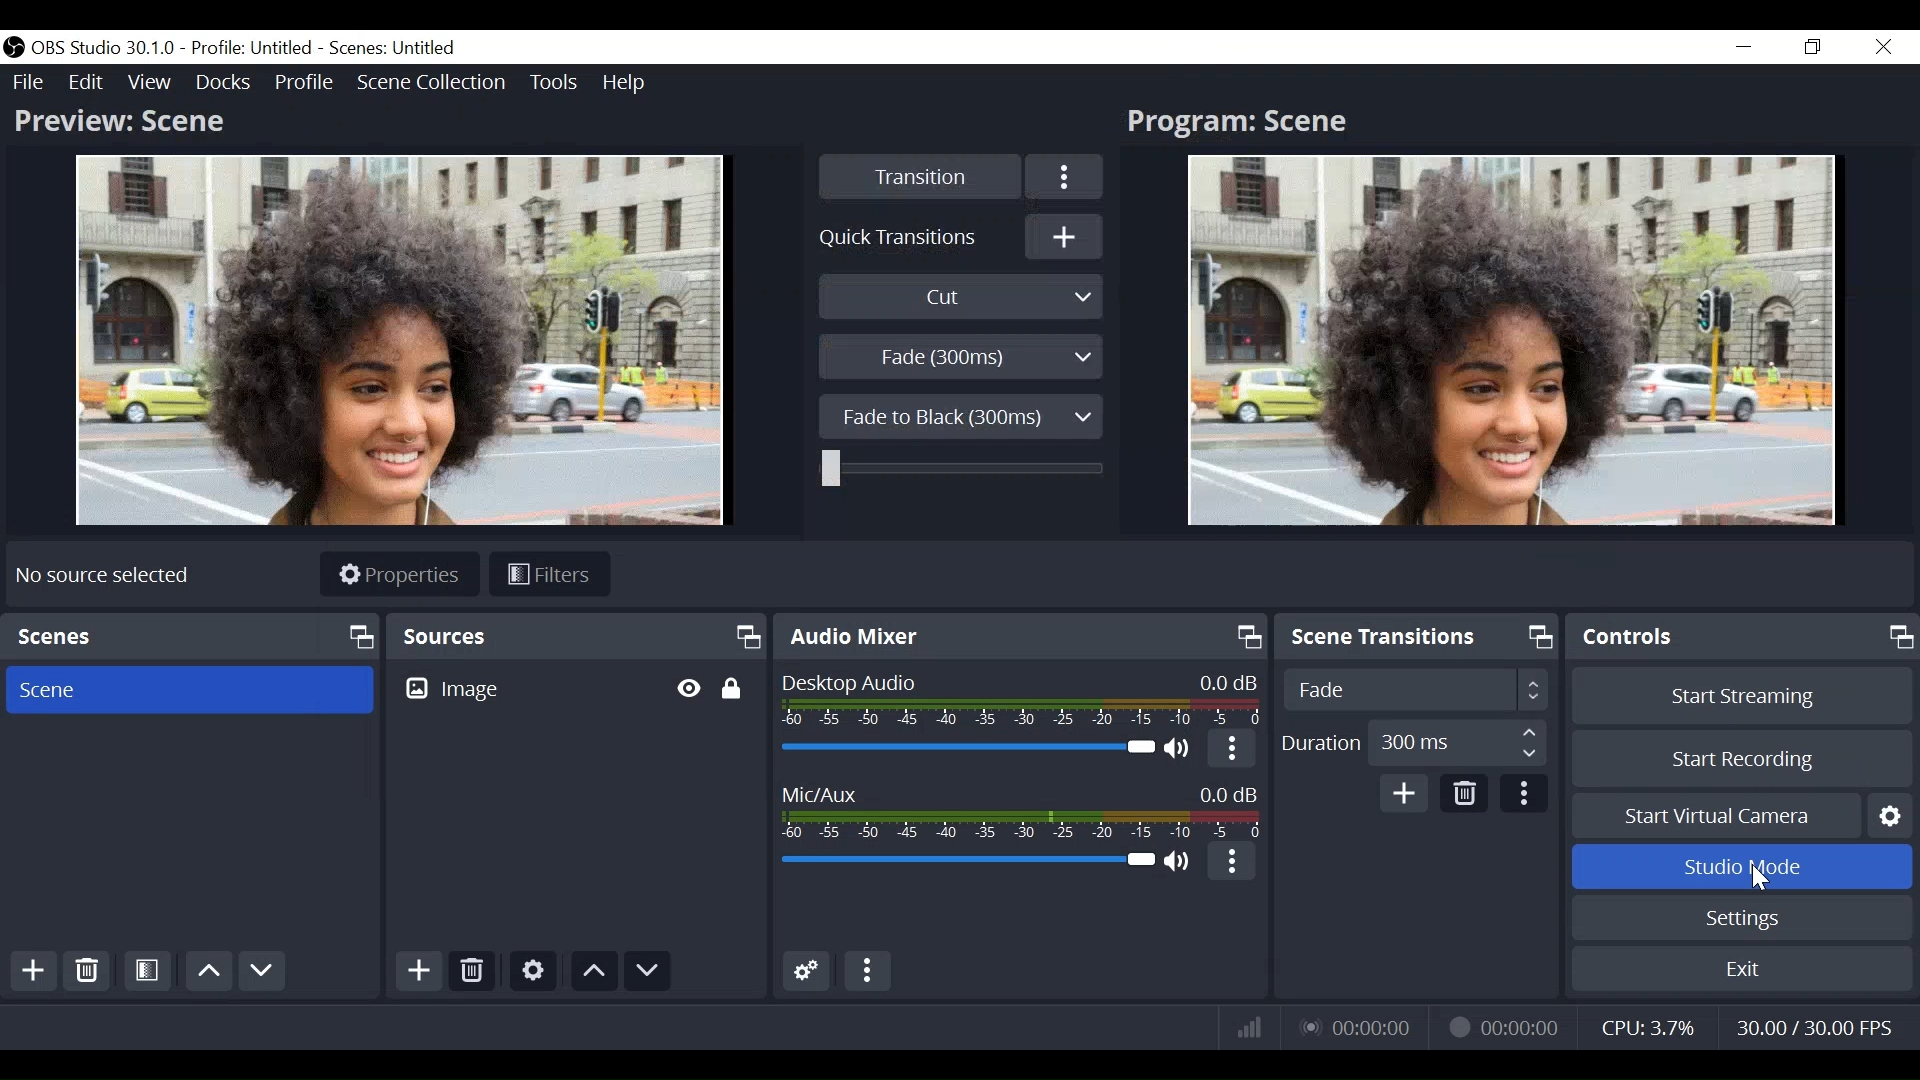  I want to click on move source up, so click(593, 971).